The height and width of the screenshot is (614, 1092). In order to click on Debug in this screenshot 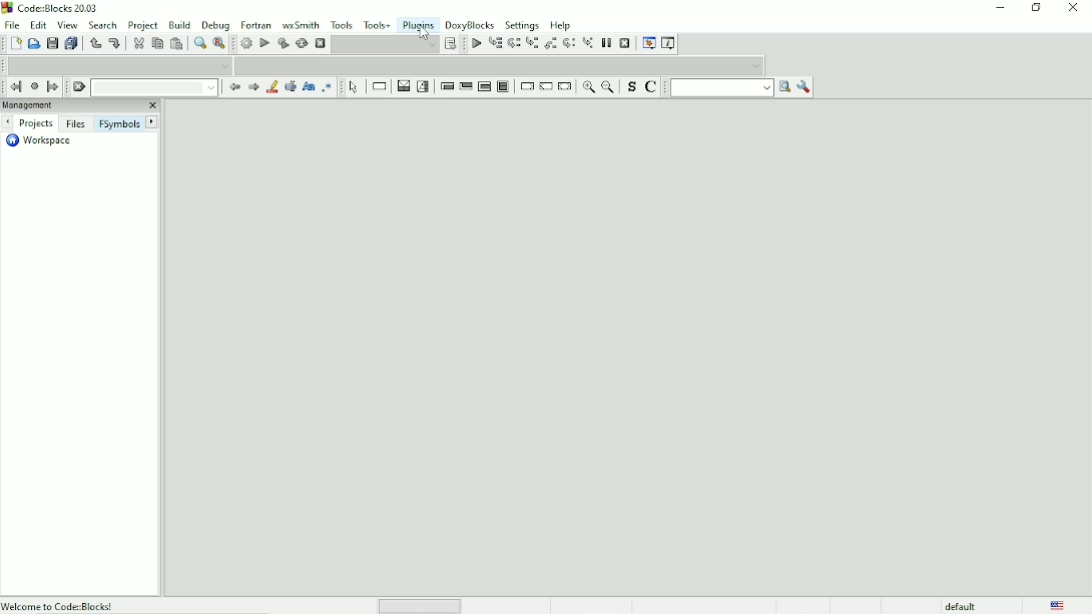, I will do `click(216, 23)`.